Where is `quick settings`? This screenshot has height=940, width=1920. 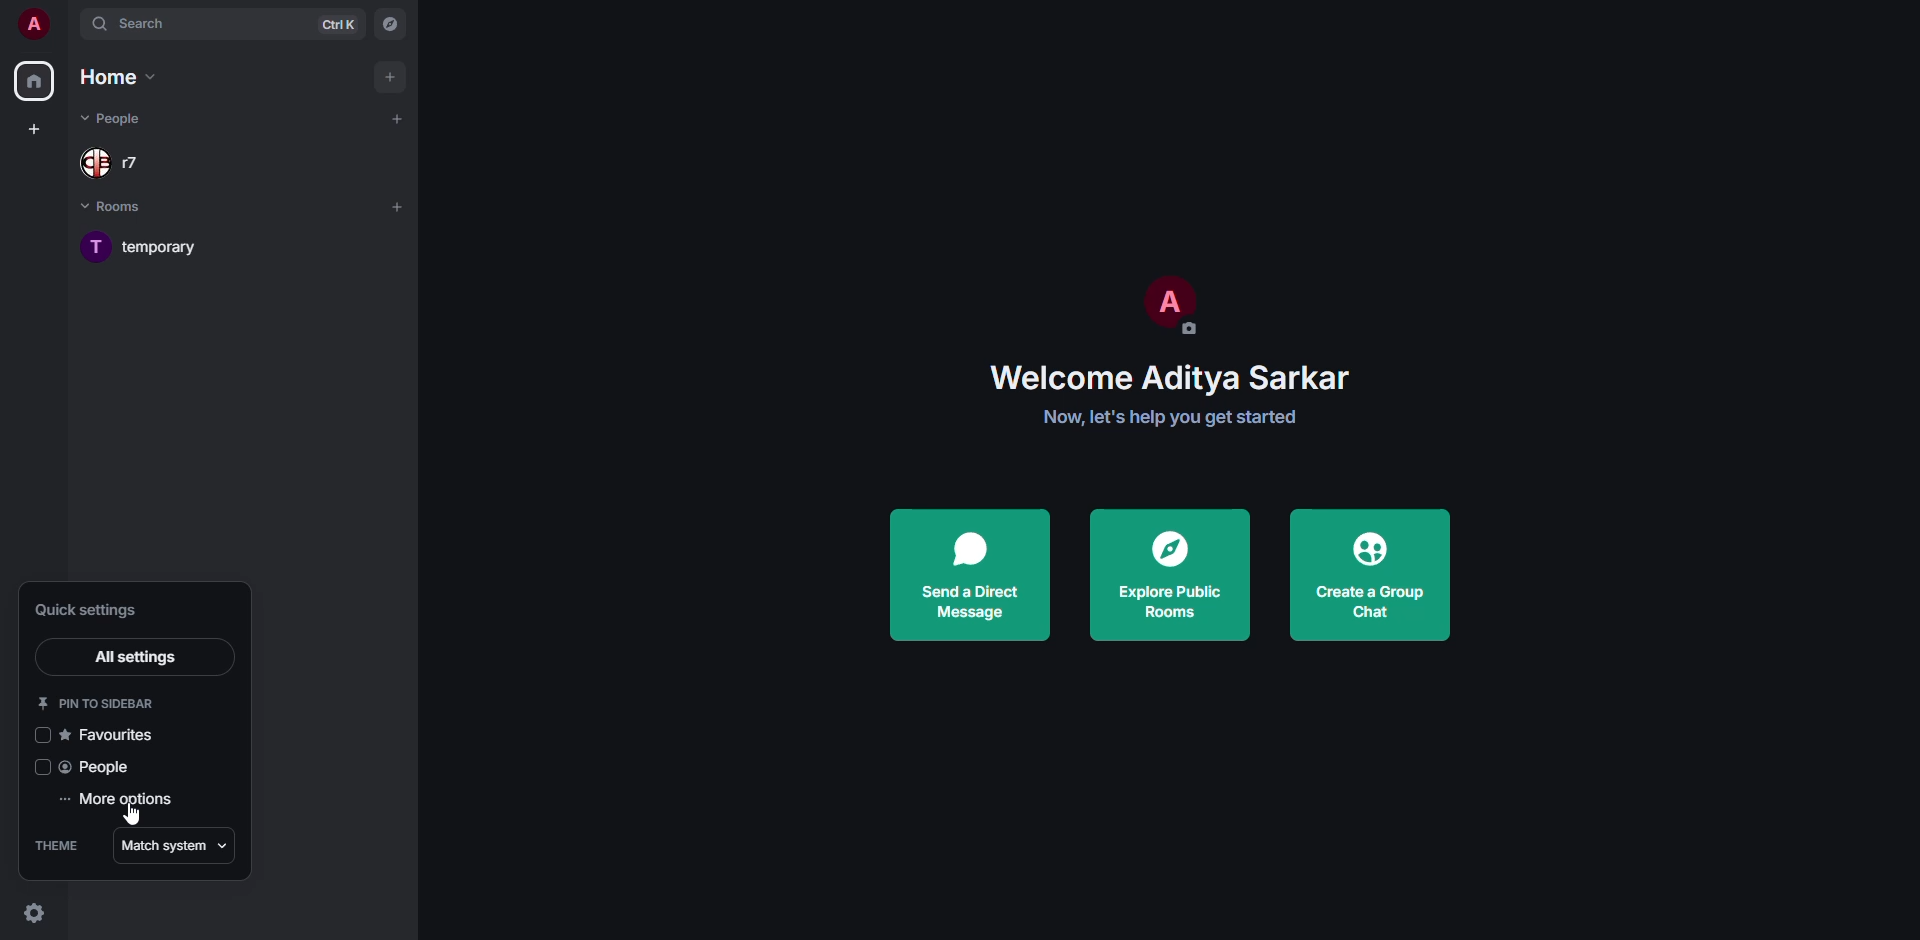
quick settings is located at coordinates (98, 610).